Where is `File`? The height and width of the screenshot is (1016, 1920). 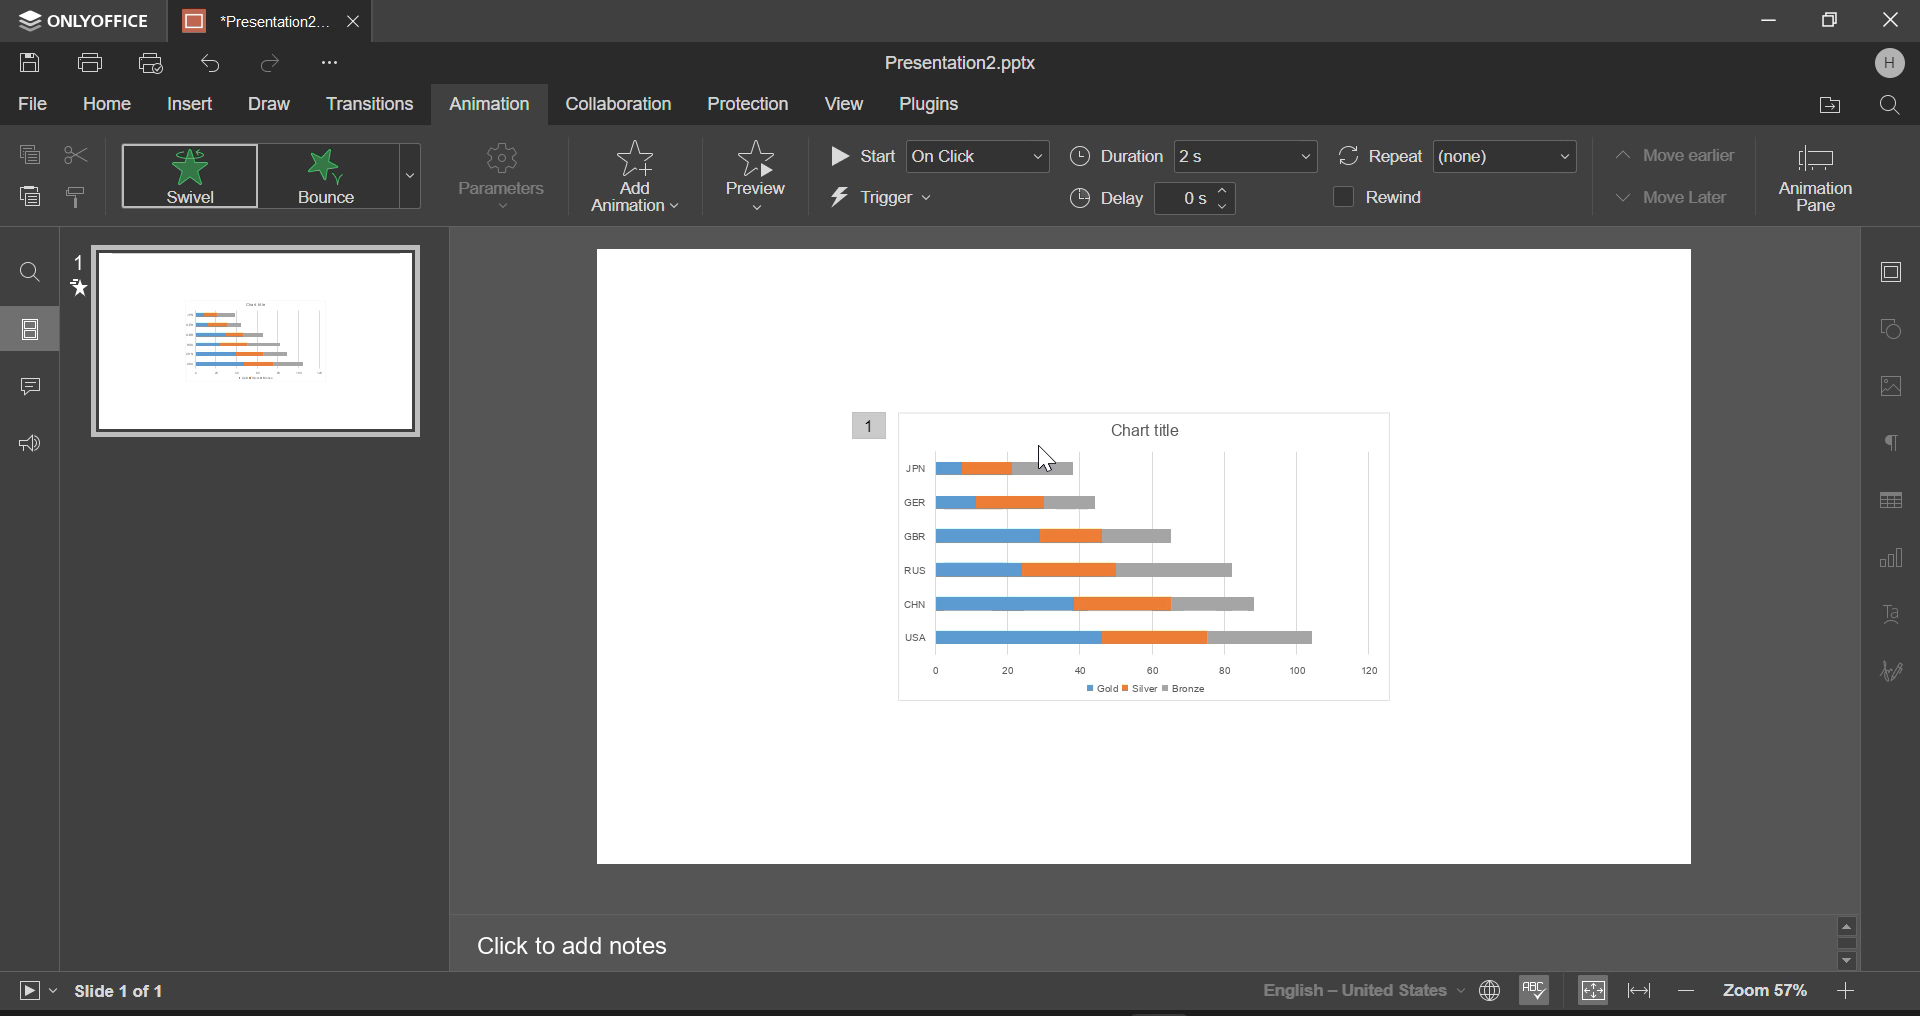
File is located at coordinates (30, 108).